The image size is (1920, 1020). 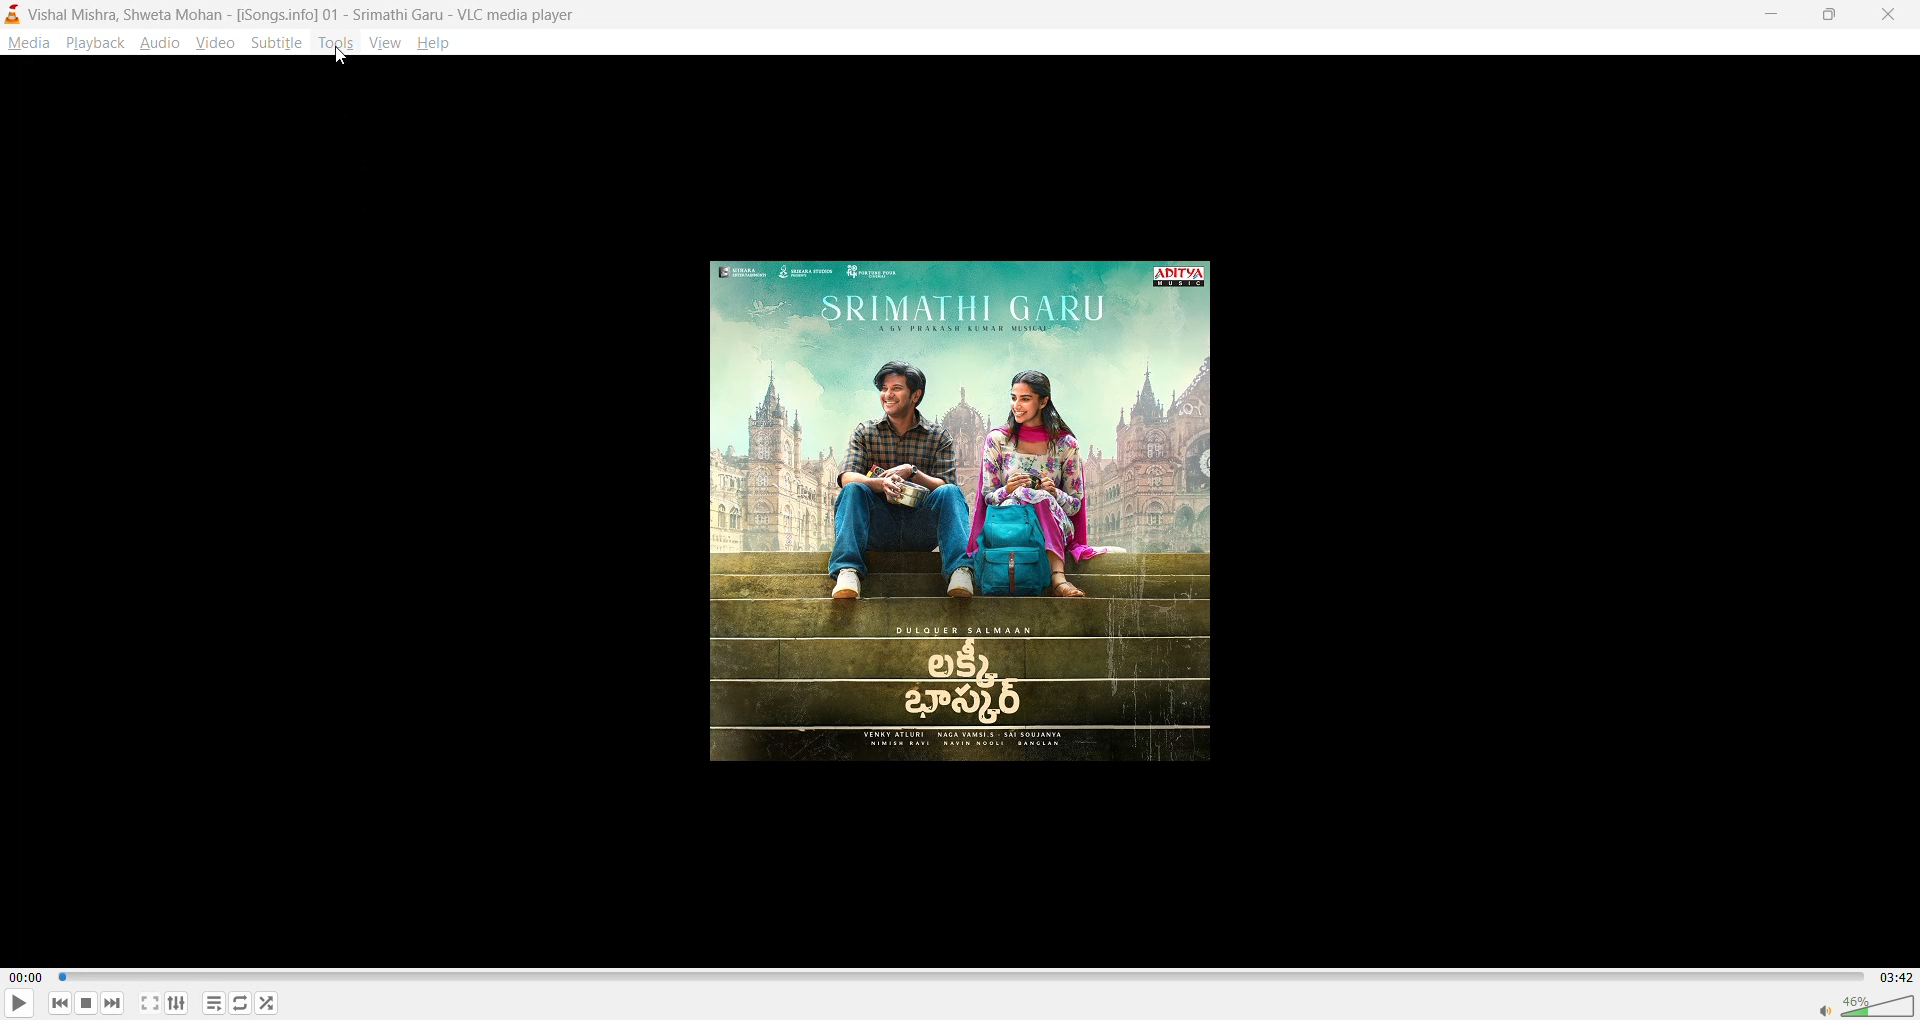 What do you see at coordinates (437, 45) in the screenshot?
I see `help` at bounding box center [437, 45].